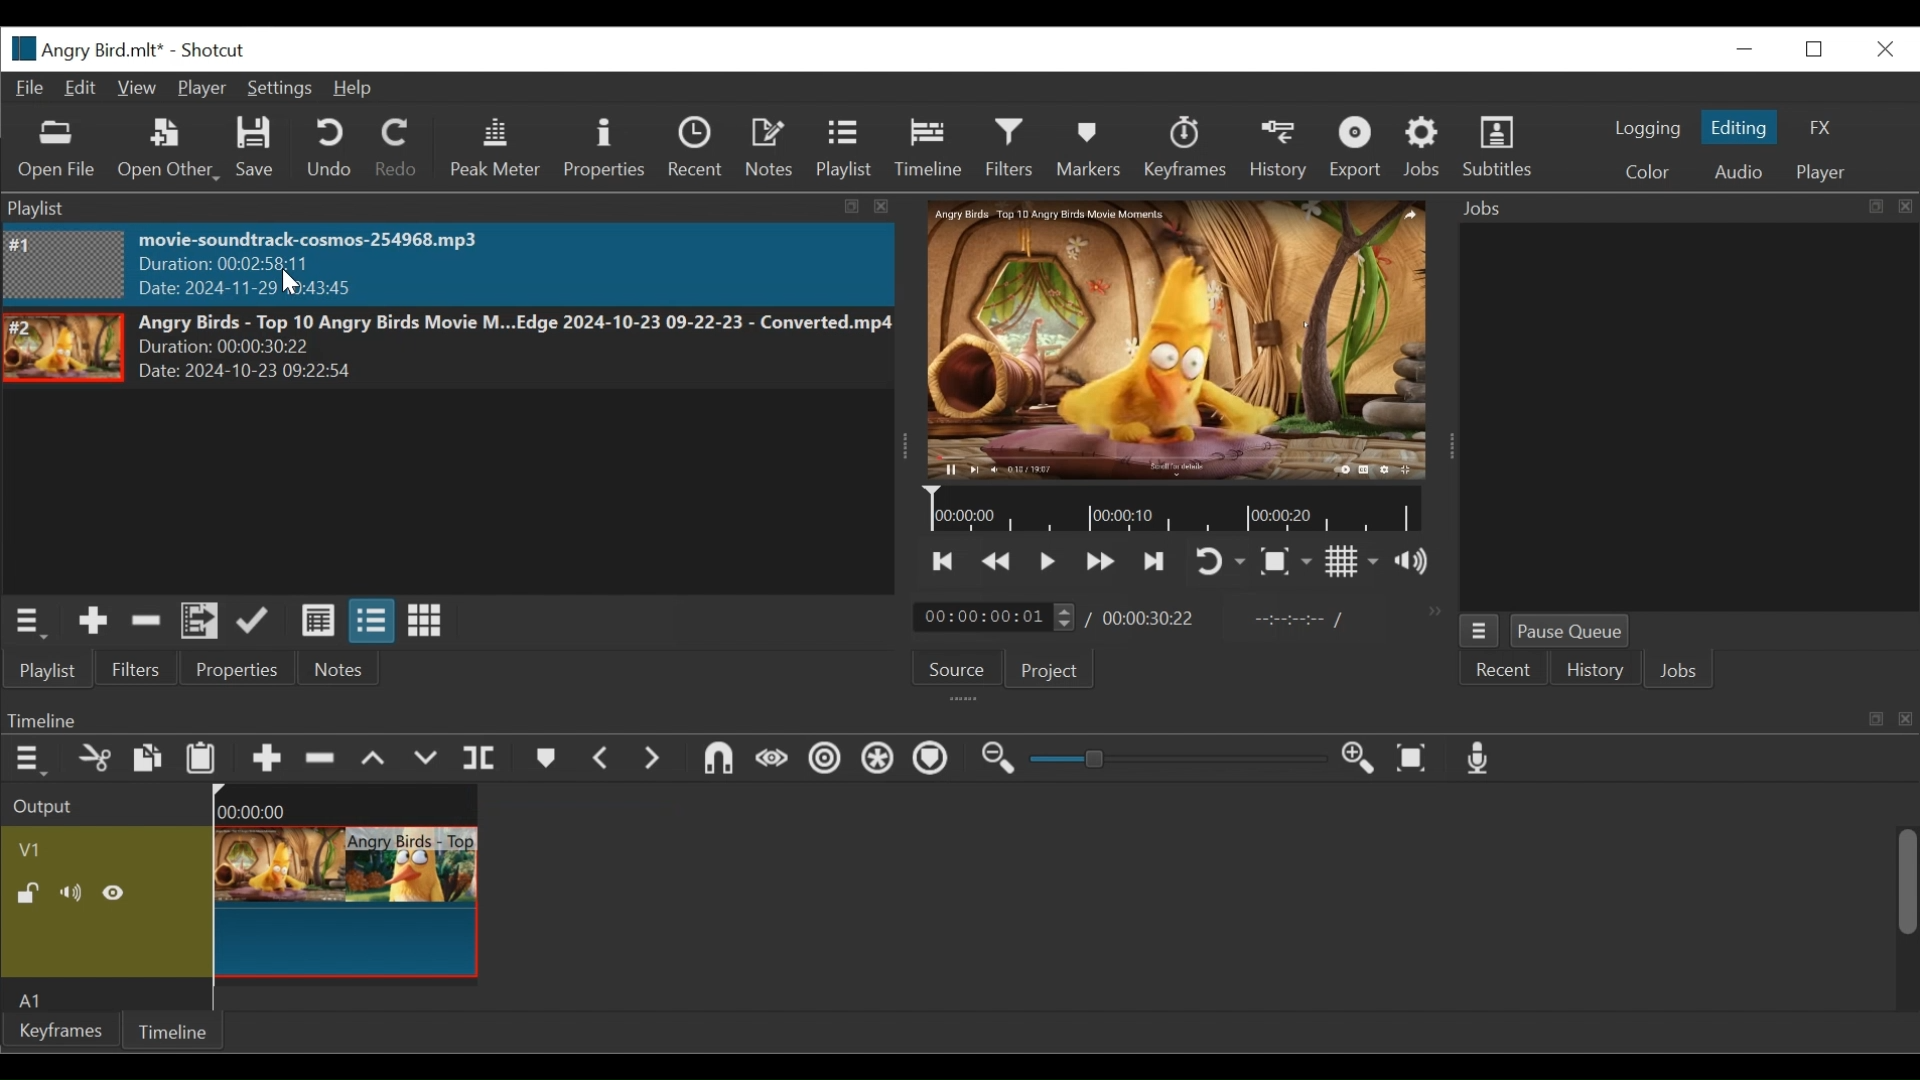  I want to click on Toggle Zoom, so click(1288, 563).